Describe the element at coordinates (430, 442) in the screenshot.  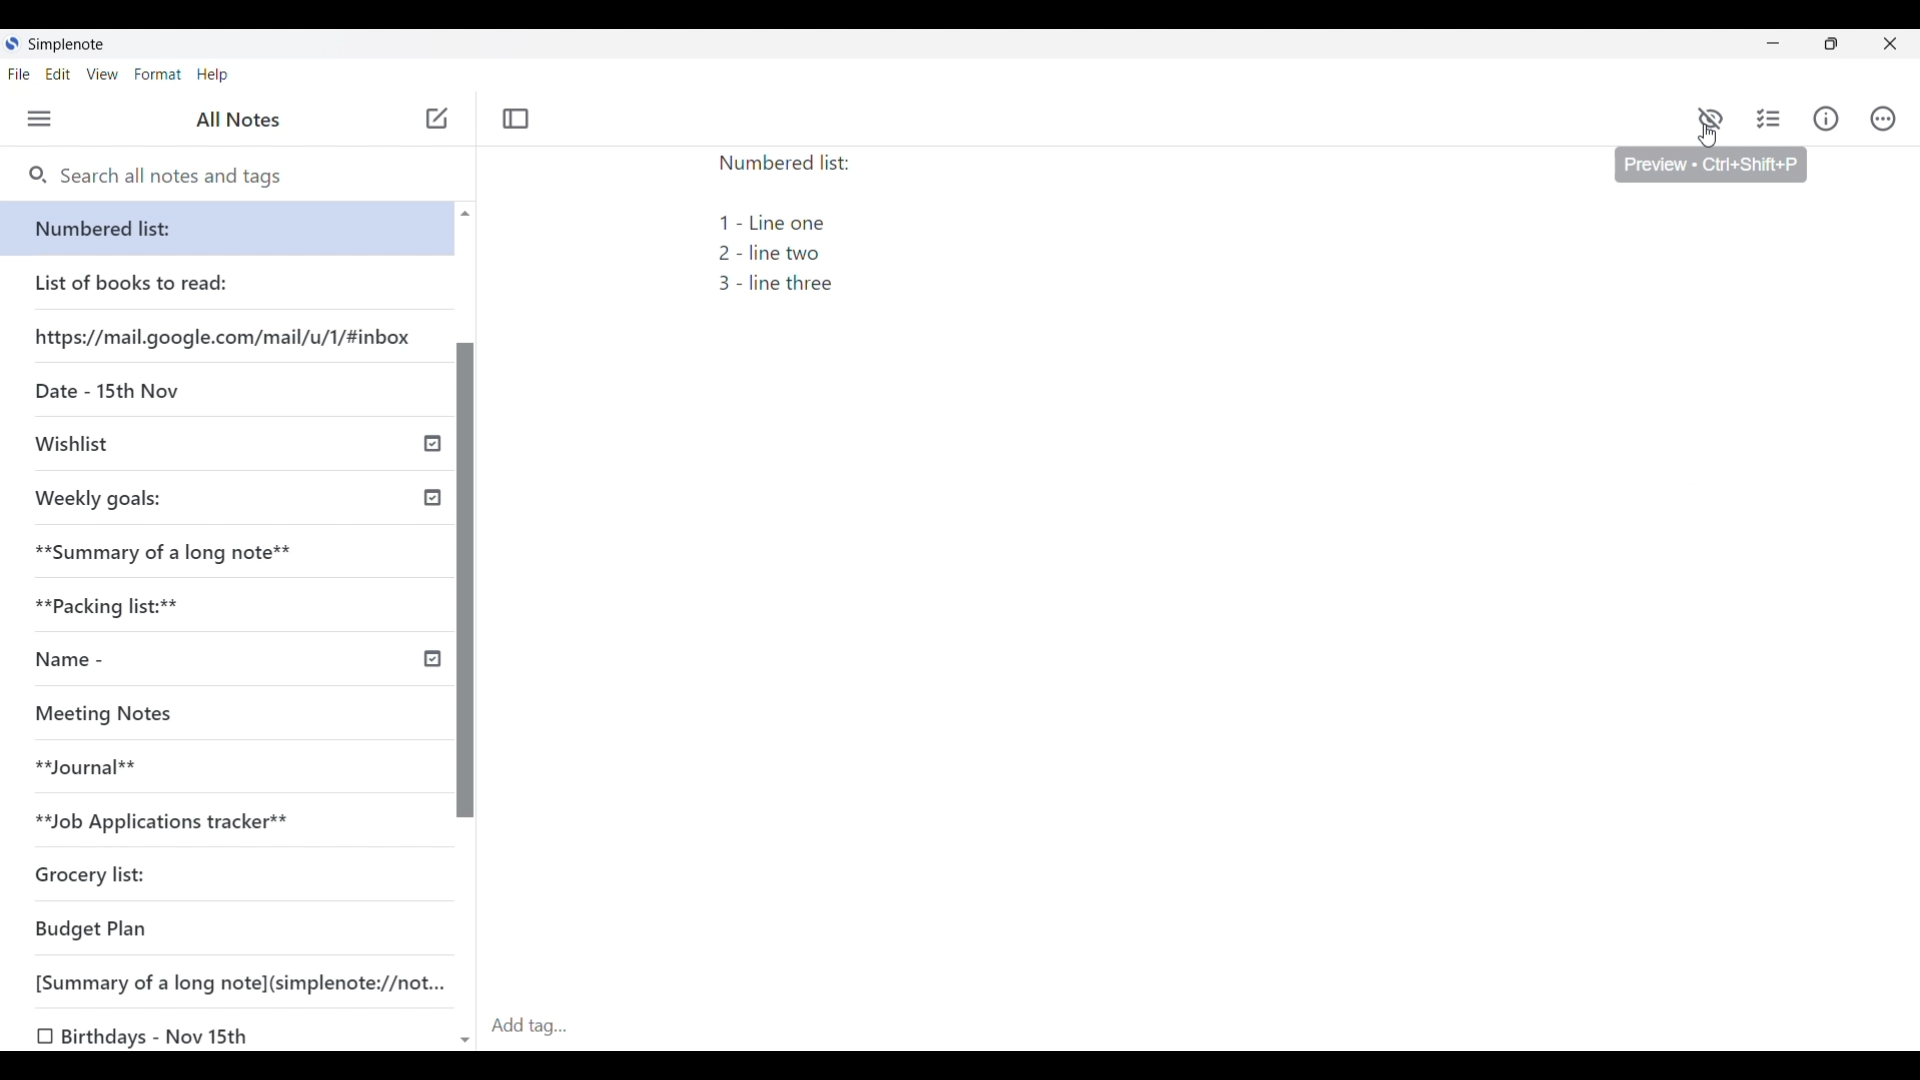
I see `timeline` at that location.